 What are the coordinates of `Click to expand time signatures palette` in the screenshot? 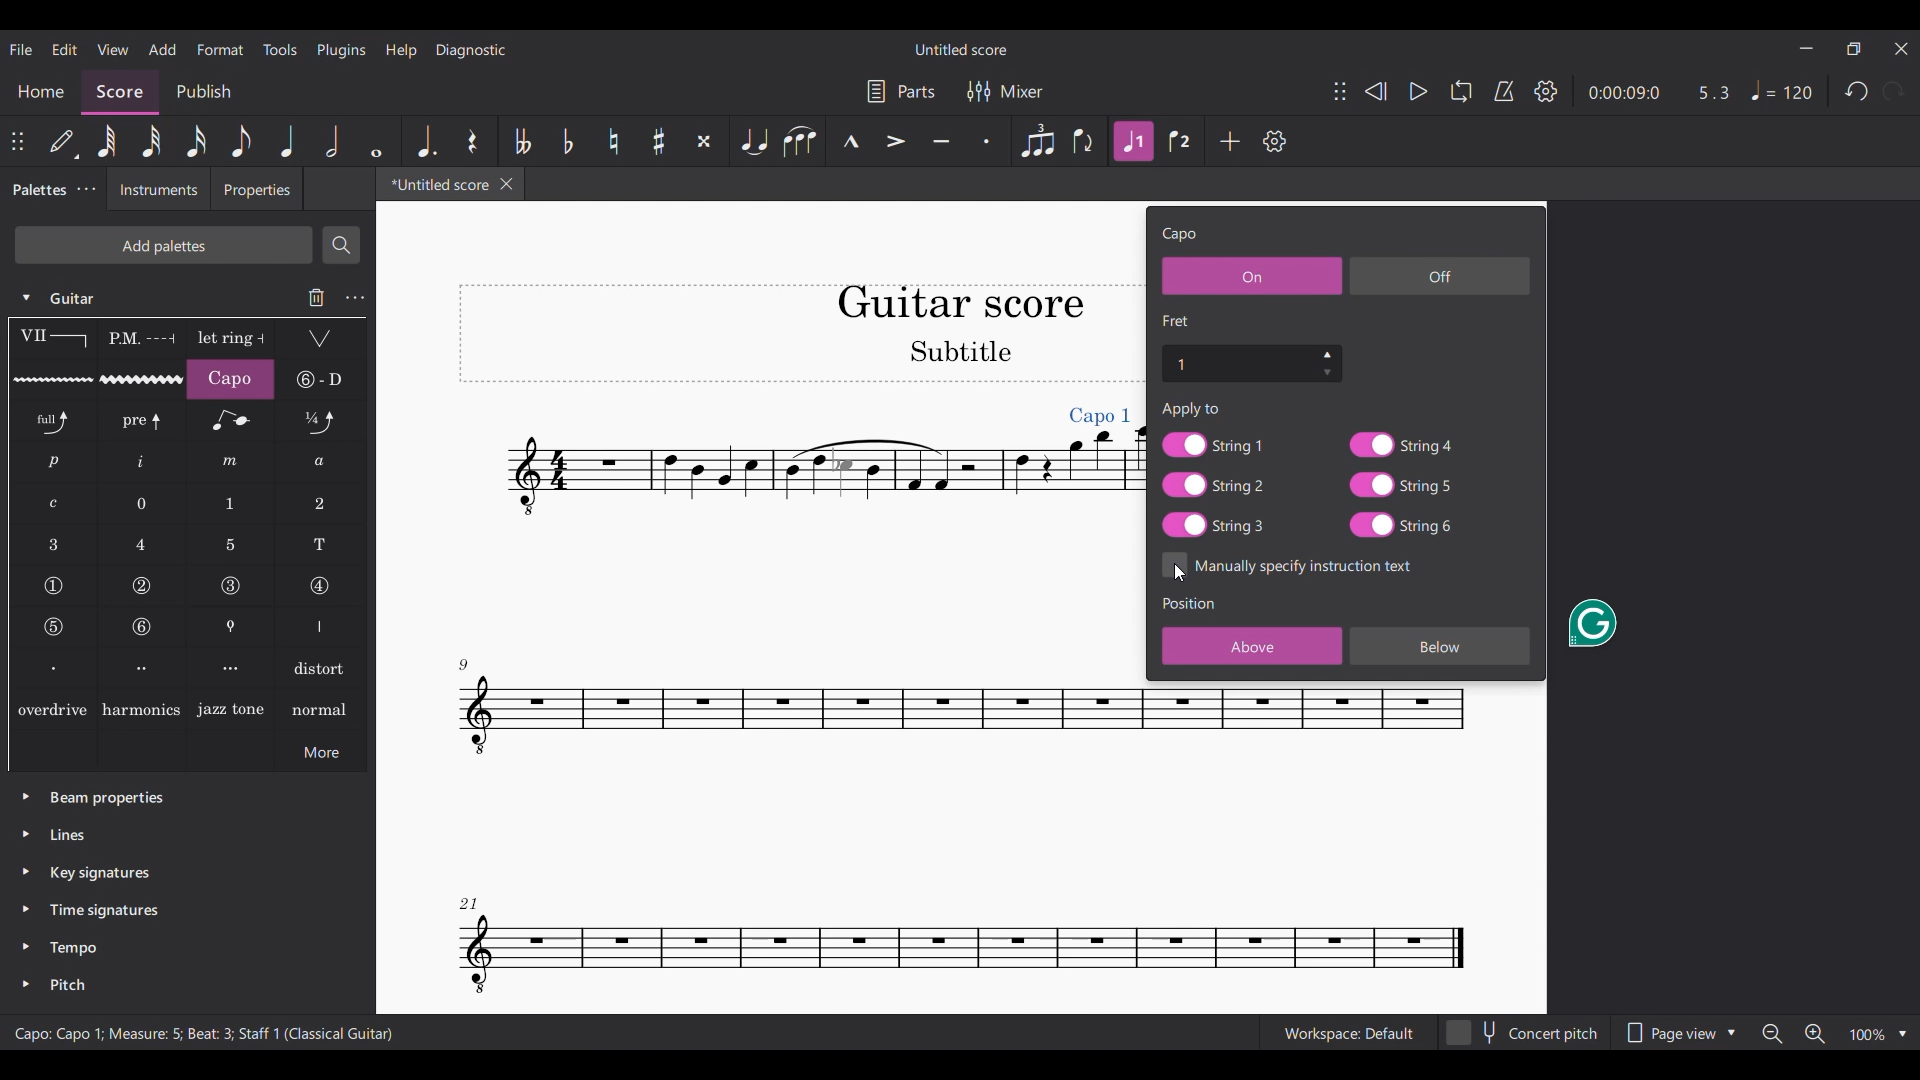 It's located at (25, 908).